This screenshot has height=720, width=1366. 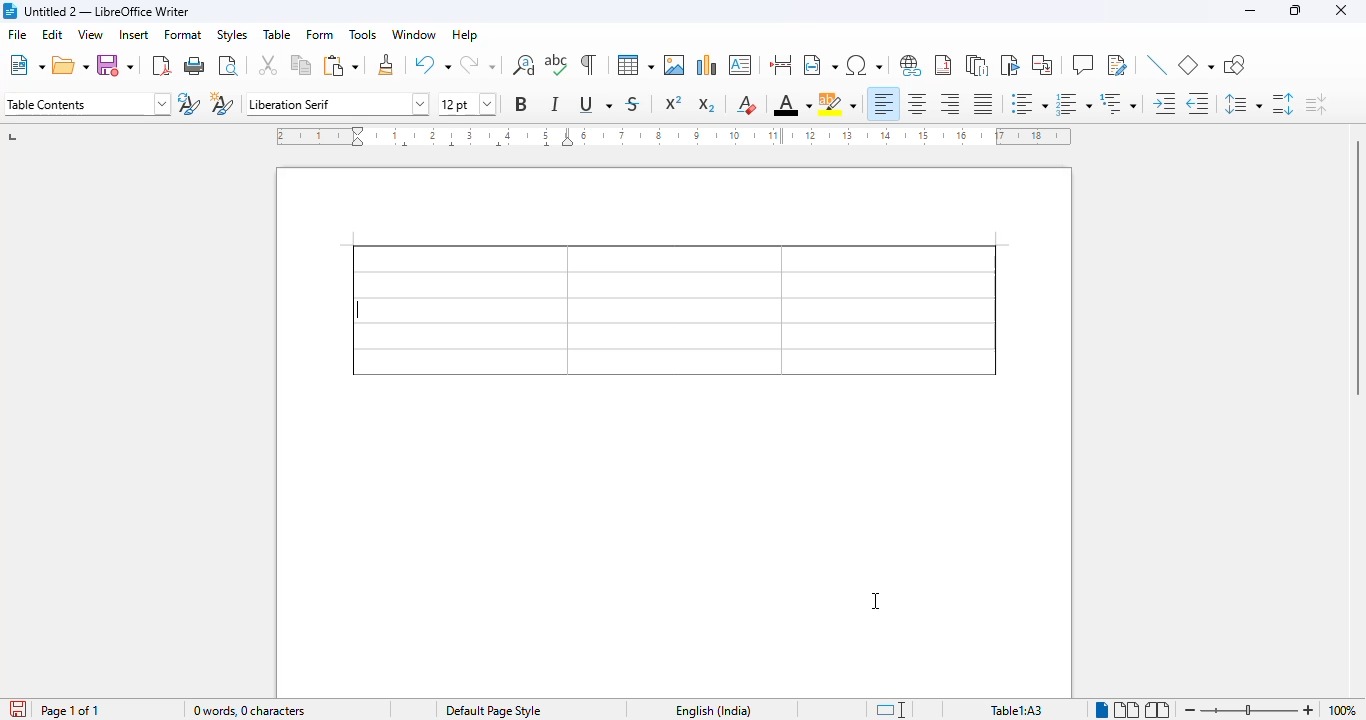 What do you see at coordinates (781, 64) in the screenshot?
I see `insert page break` at bounding box center [781, 64].